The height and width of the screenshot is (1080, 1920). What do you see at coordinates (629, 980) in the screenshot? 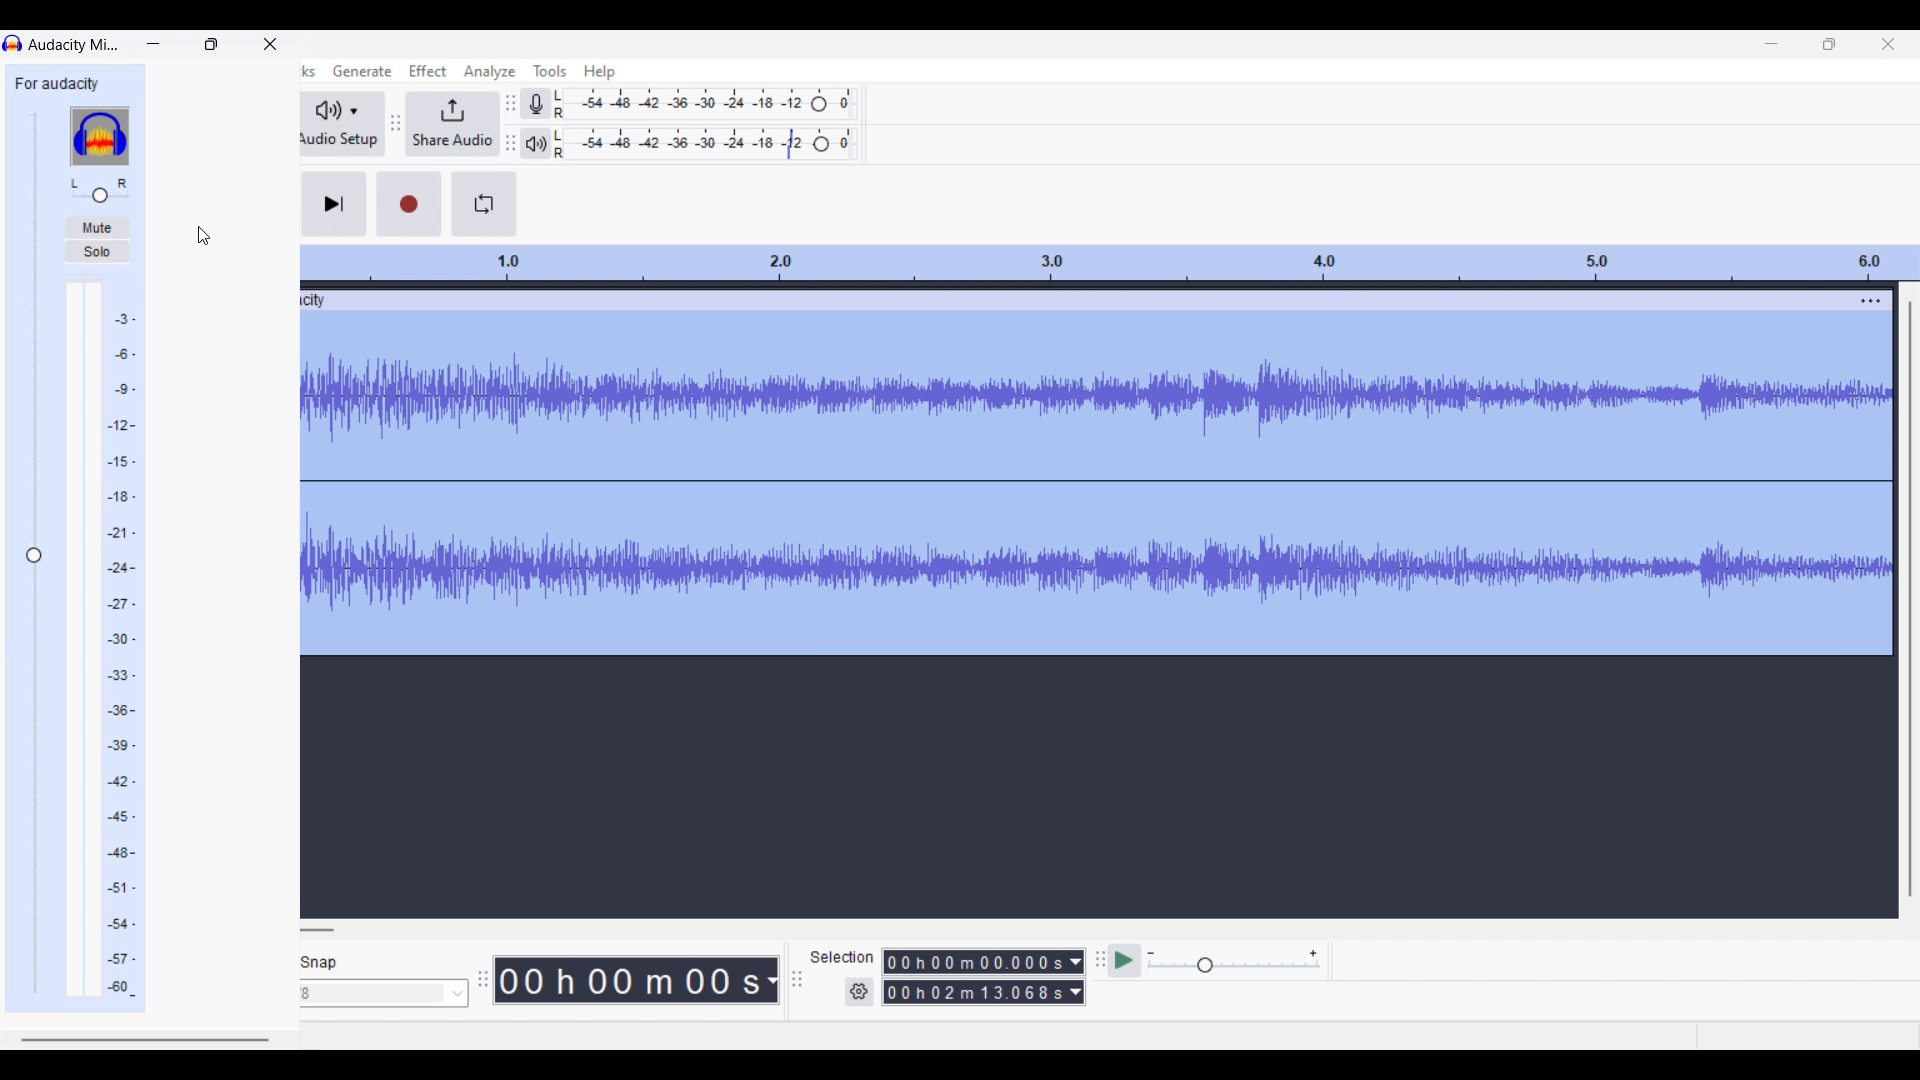
I see `Current duration of track` at bounding box center [629, 980].